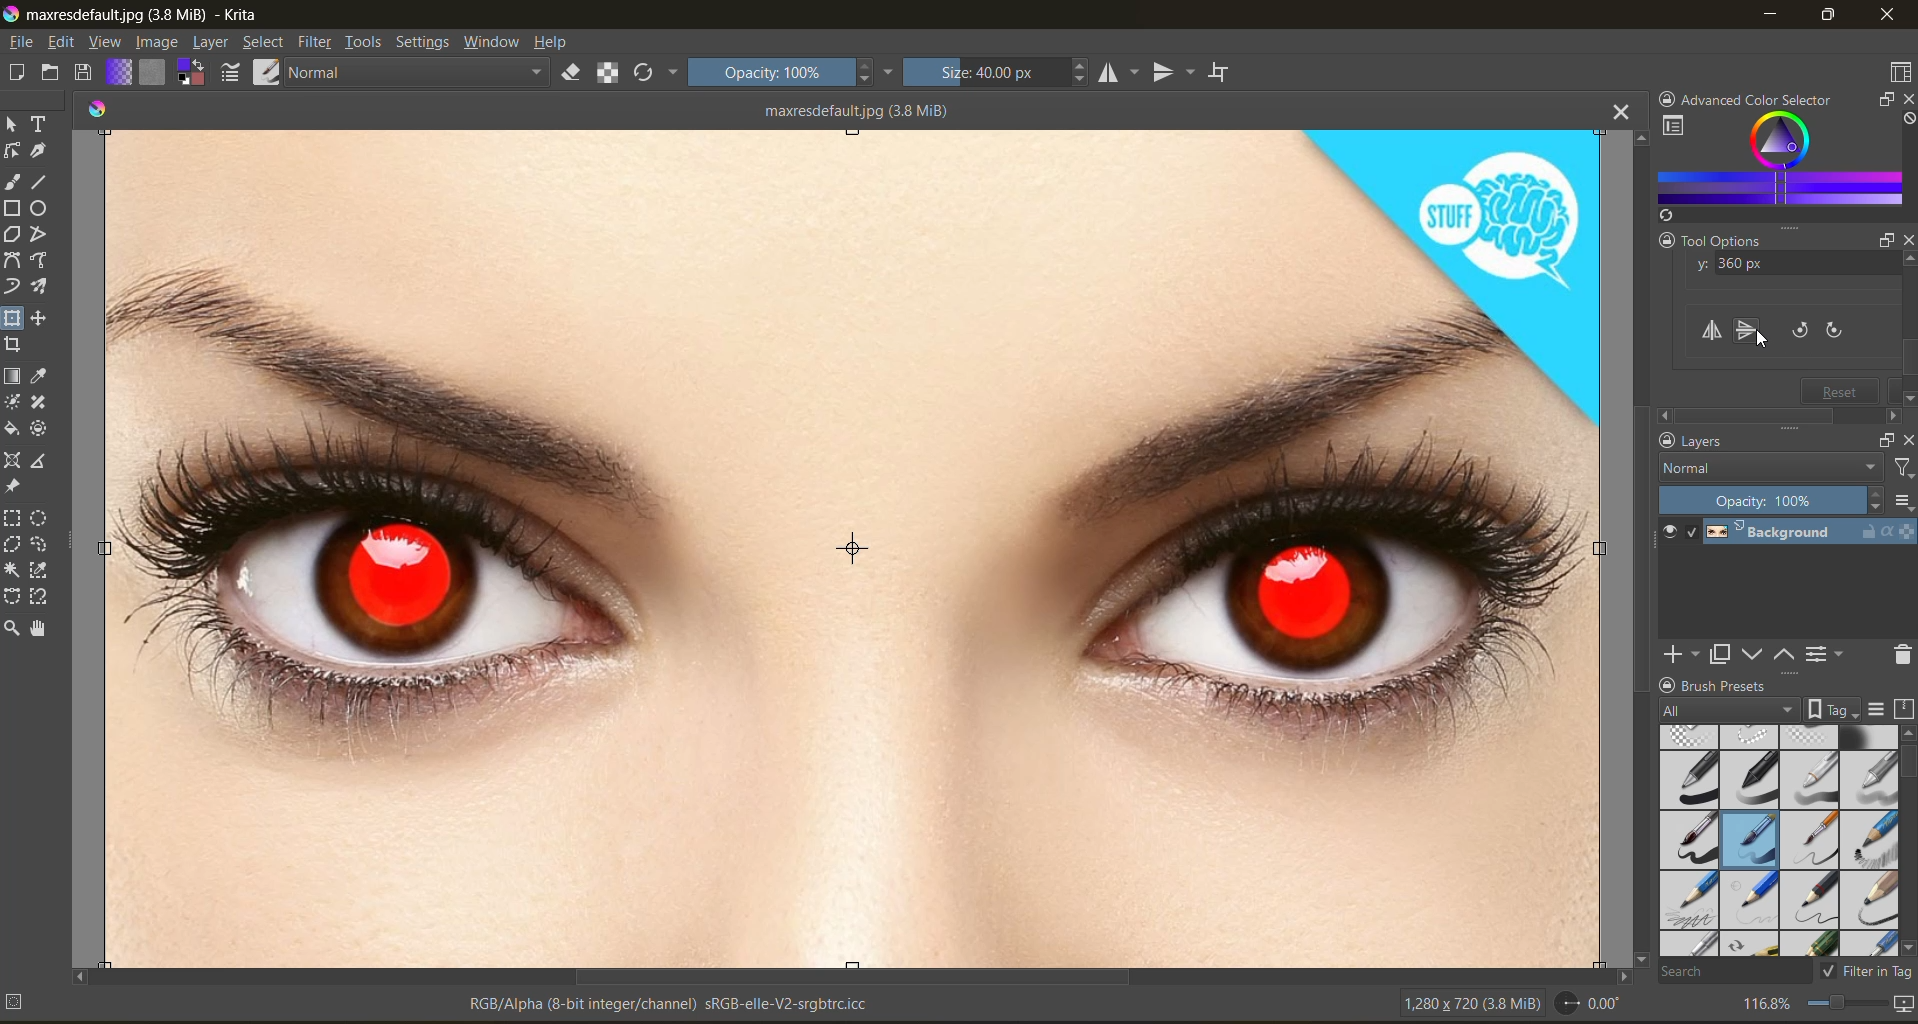  Describe the element at coordinates (1827, 654) in the screenshot. I see `view or change layer properties` at that location.